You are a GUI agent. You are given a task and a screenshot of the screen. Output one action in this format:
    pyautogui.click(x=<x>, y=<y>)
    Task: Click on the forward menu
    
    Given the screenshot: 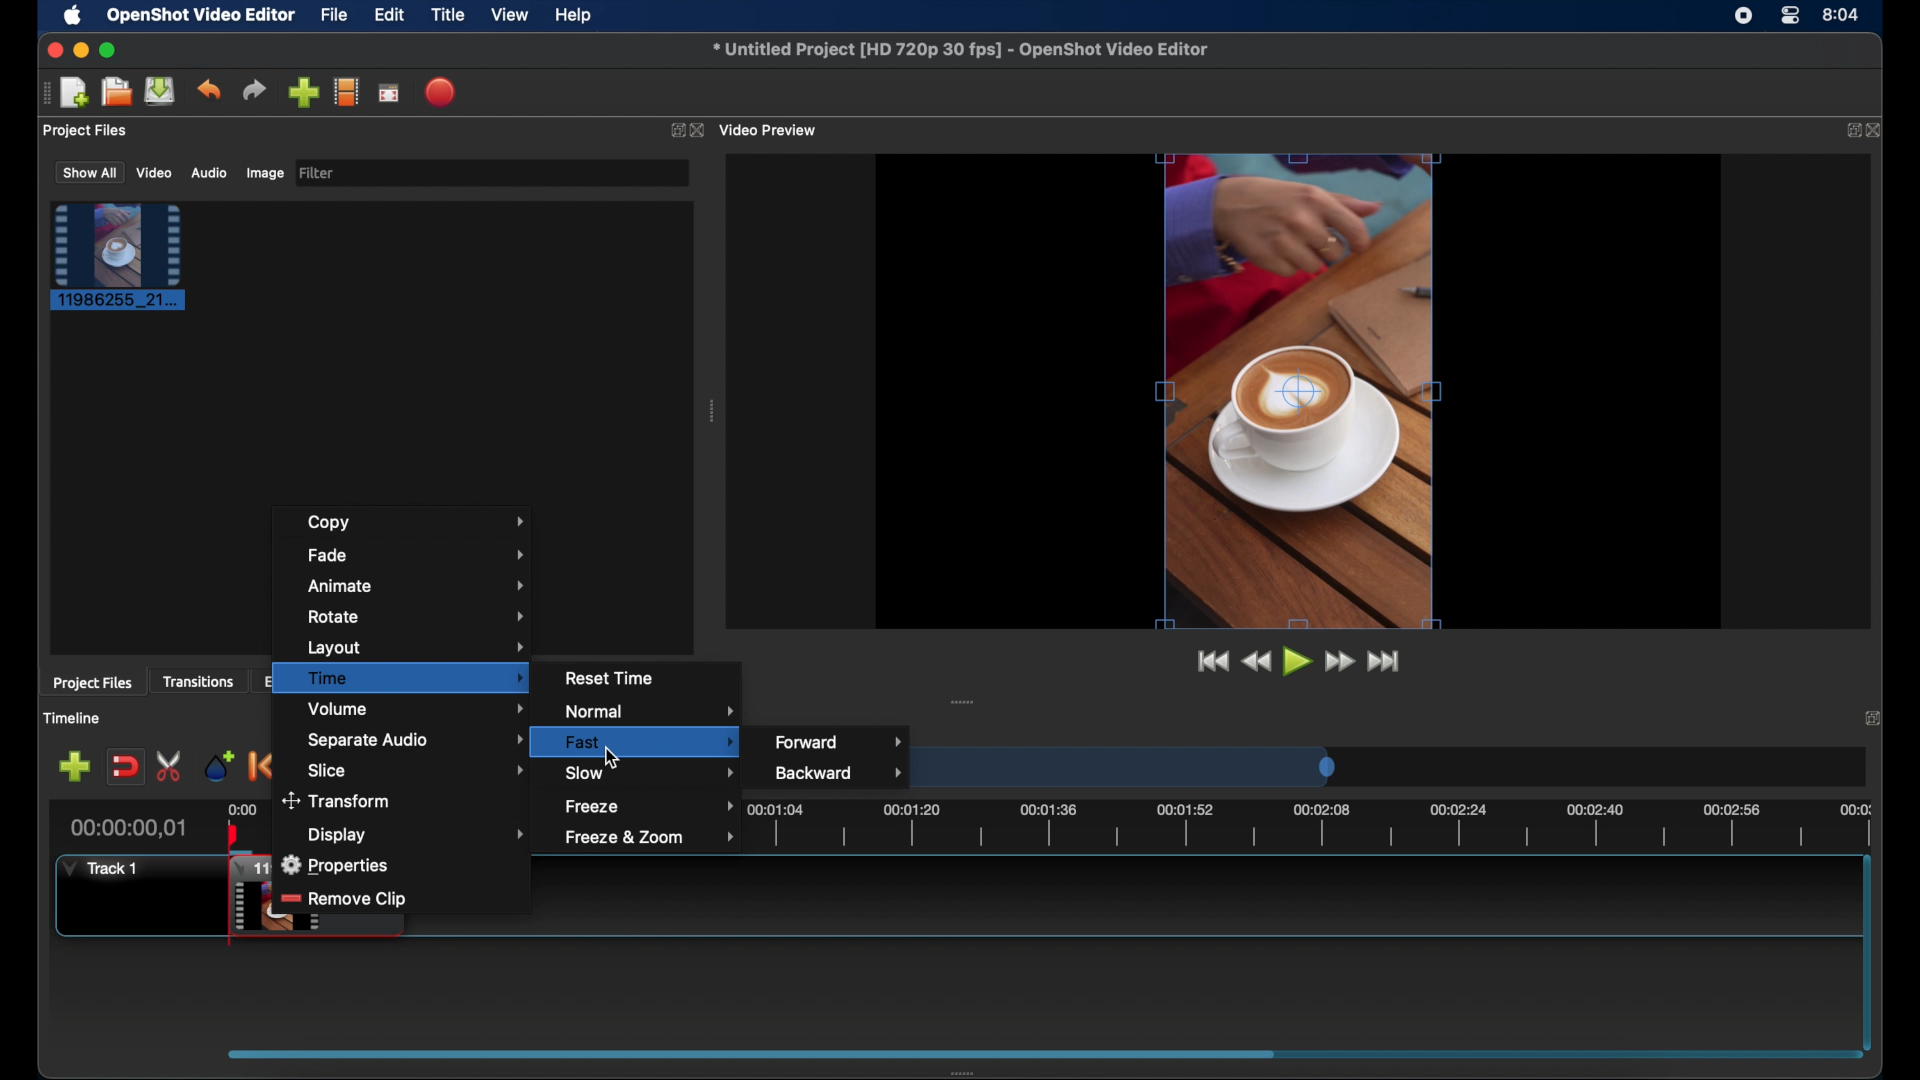 What is the action you would take?
    pyautogui.click(x=839, y=741)
    